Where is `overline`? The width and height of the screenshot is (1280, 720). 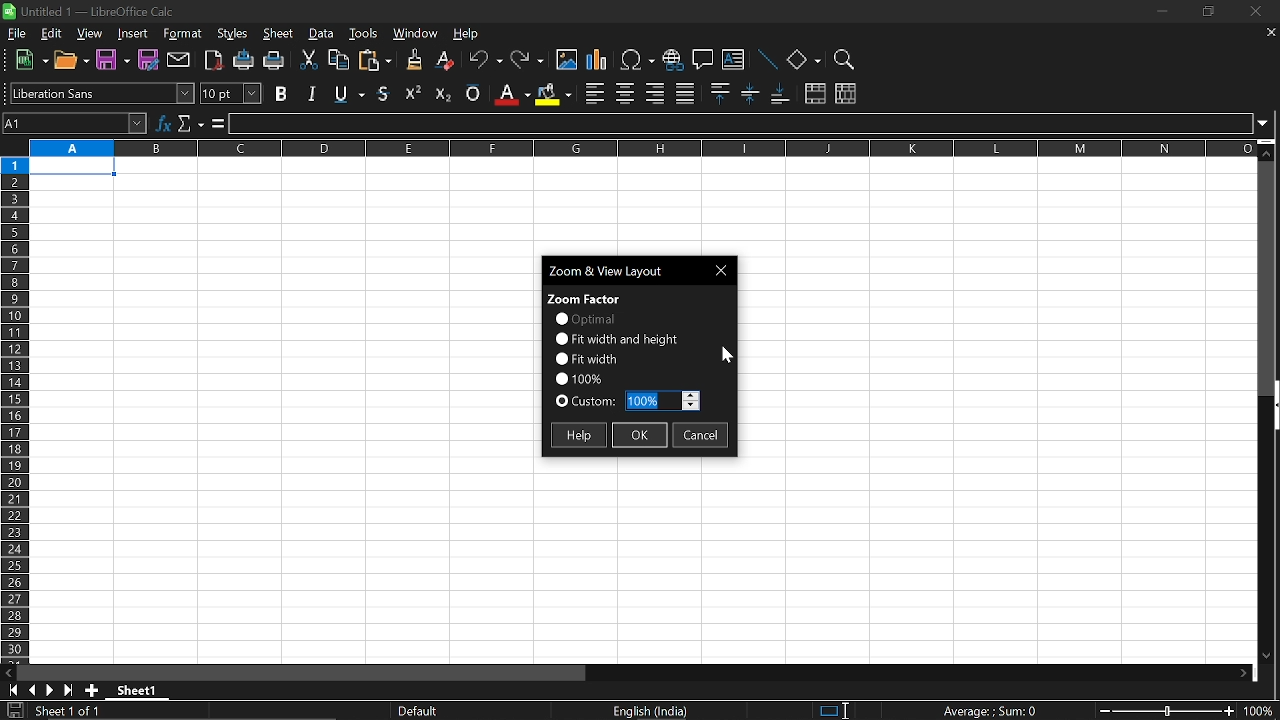
overline is located at coordinates (473, 91).